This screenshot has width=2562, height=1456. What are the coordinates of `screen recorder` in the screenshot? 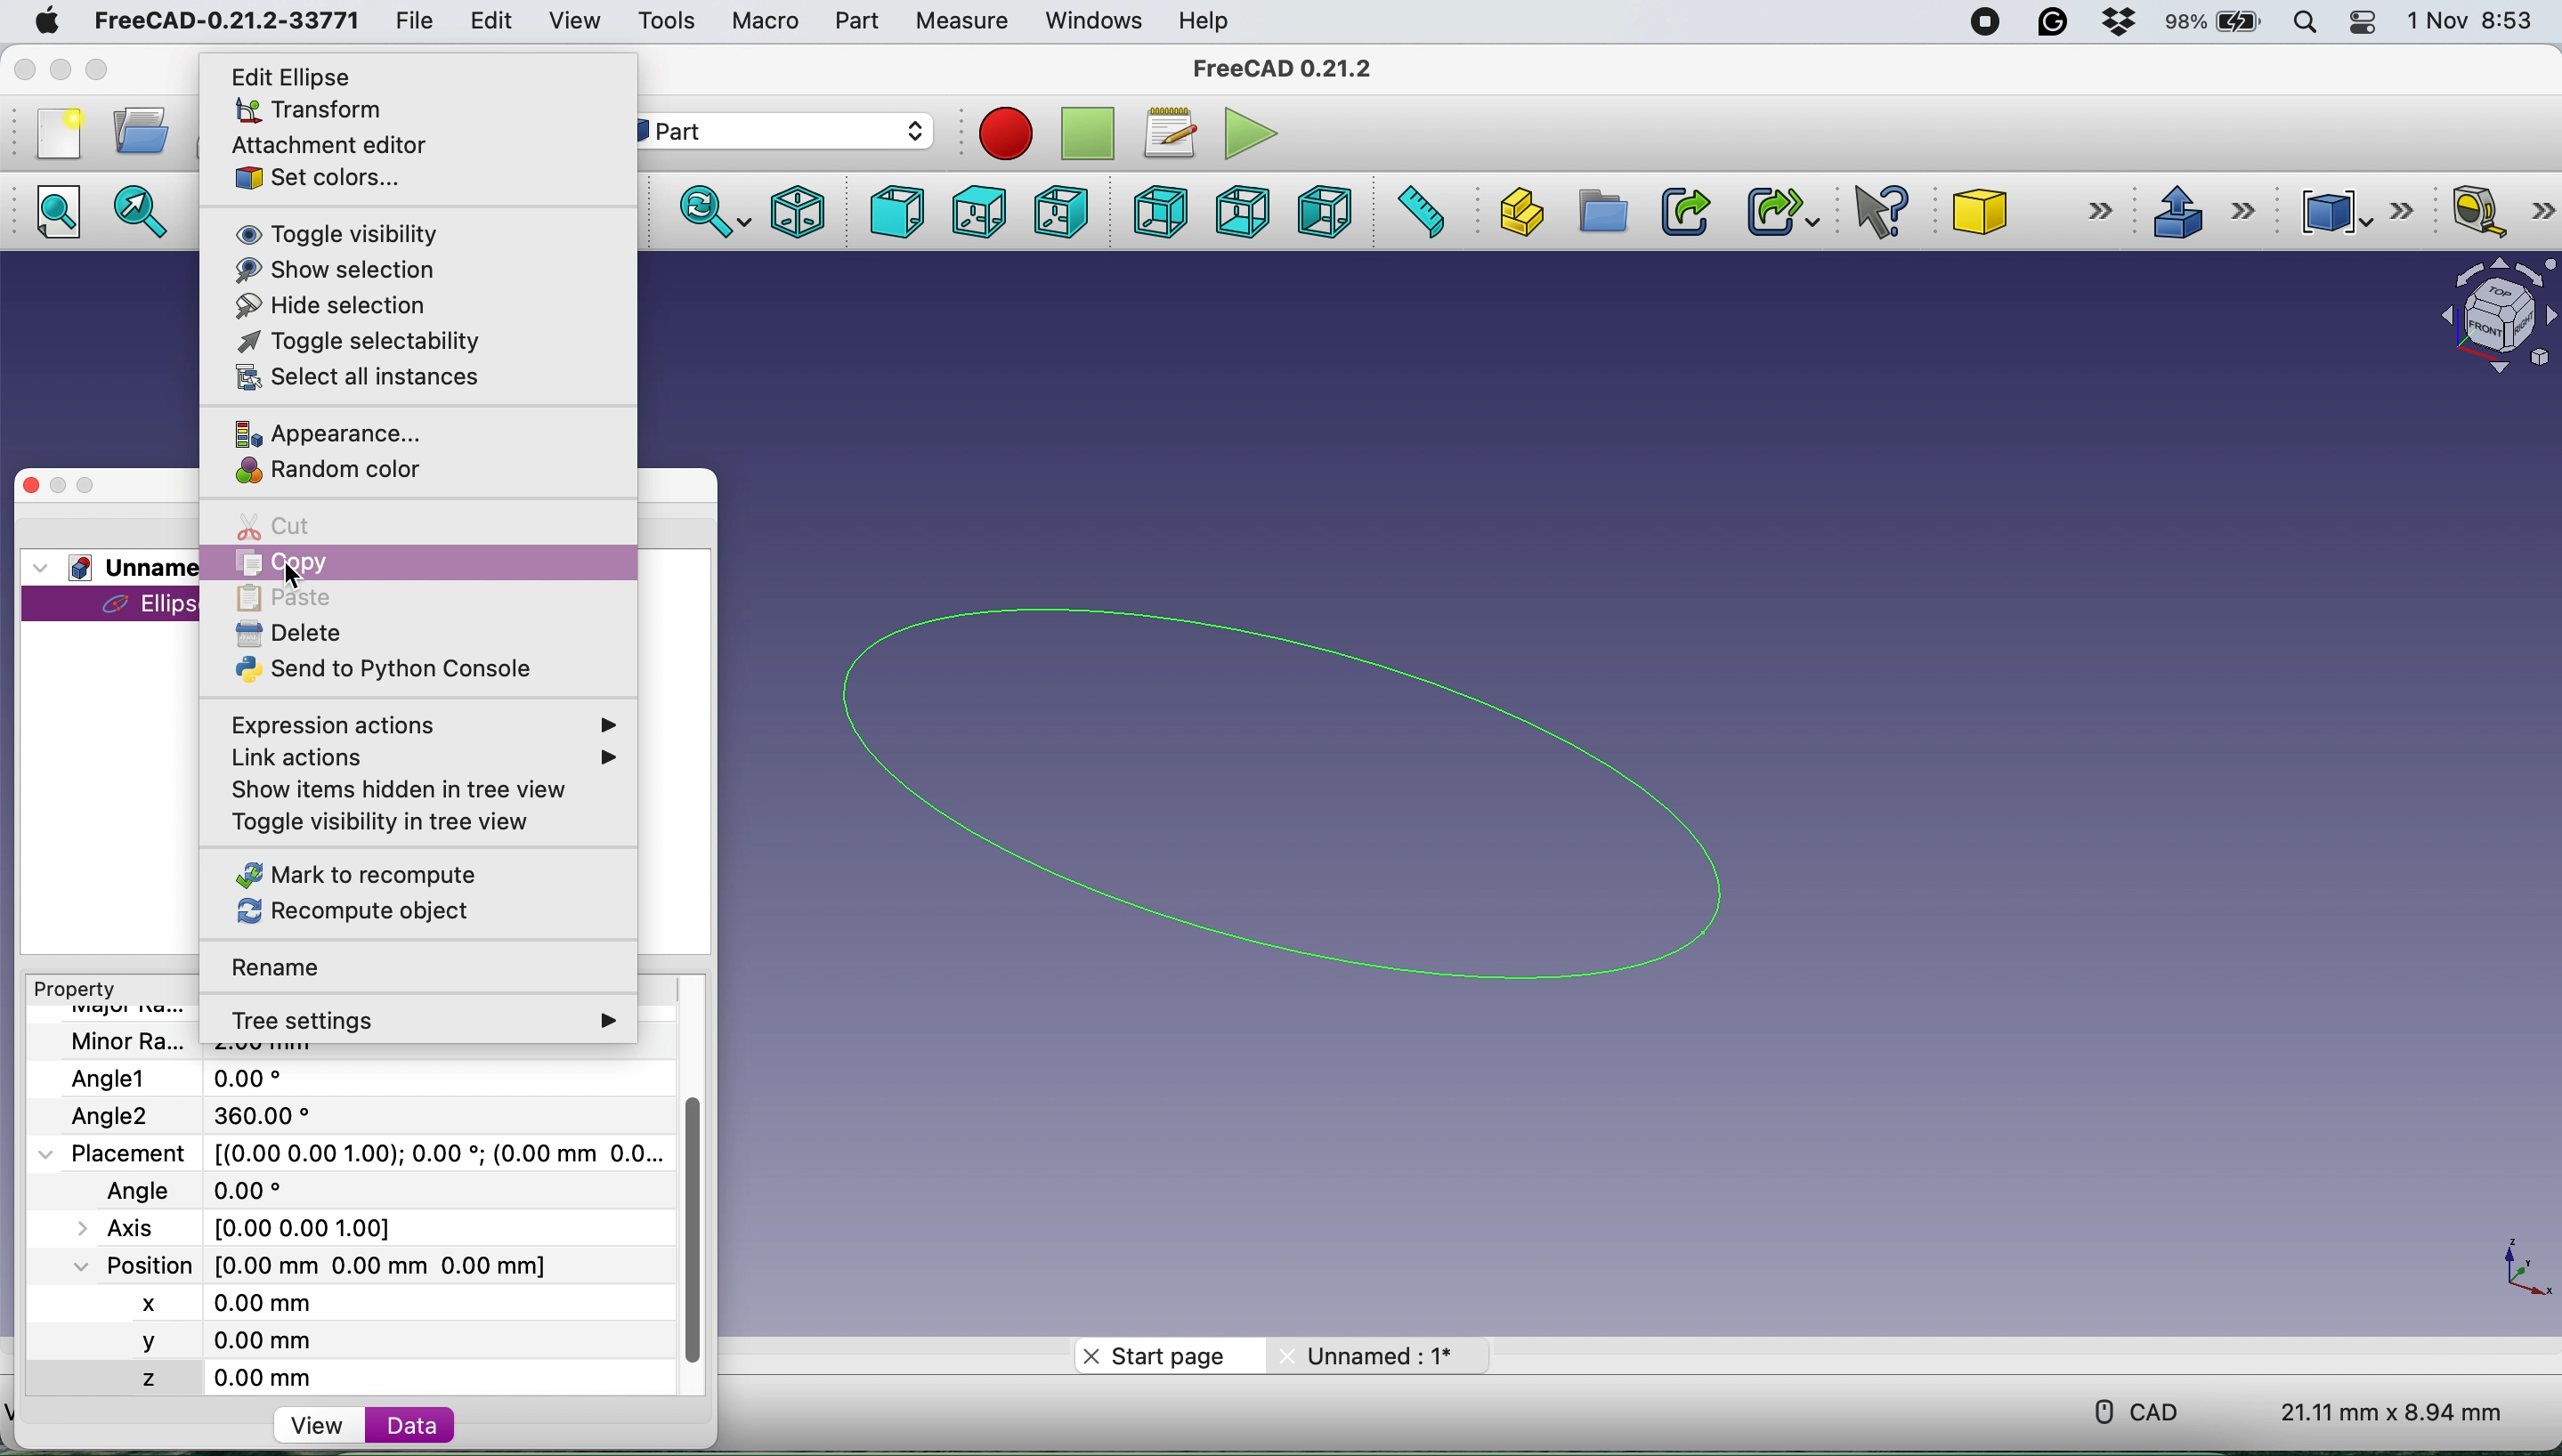 It's located at (1988, 21).